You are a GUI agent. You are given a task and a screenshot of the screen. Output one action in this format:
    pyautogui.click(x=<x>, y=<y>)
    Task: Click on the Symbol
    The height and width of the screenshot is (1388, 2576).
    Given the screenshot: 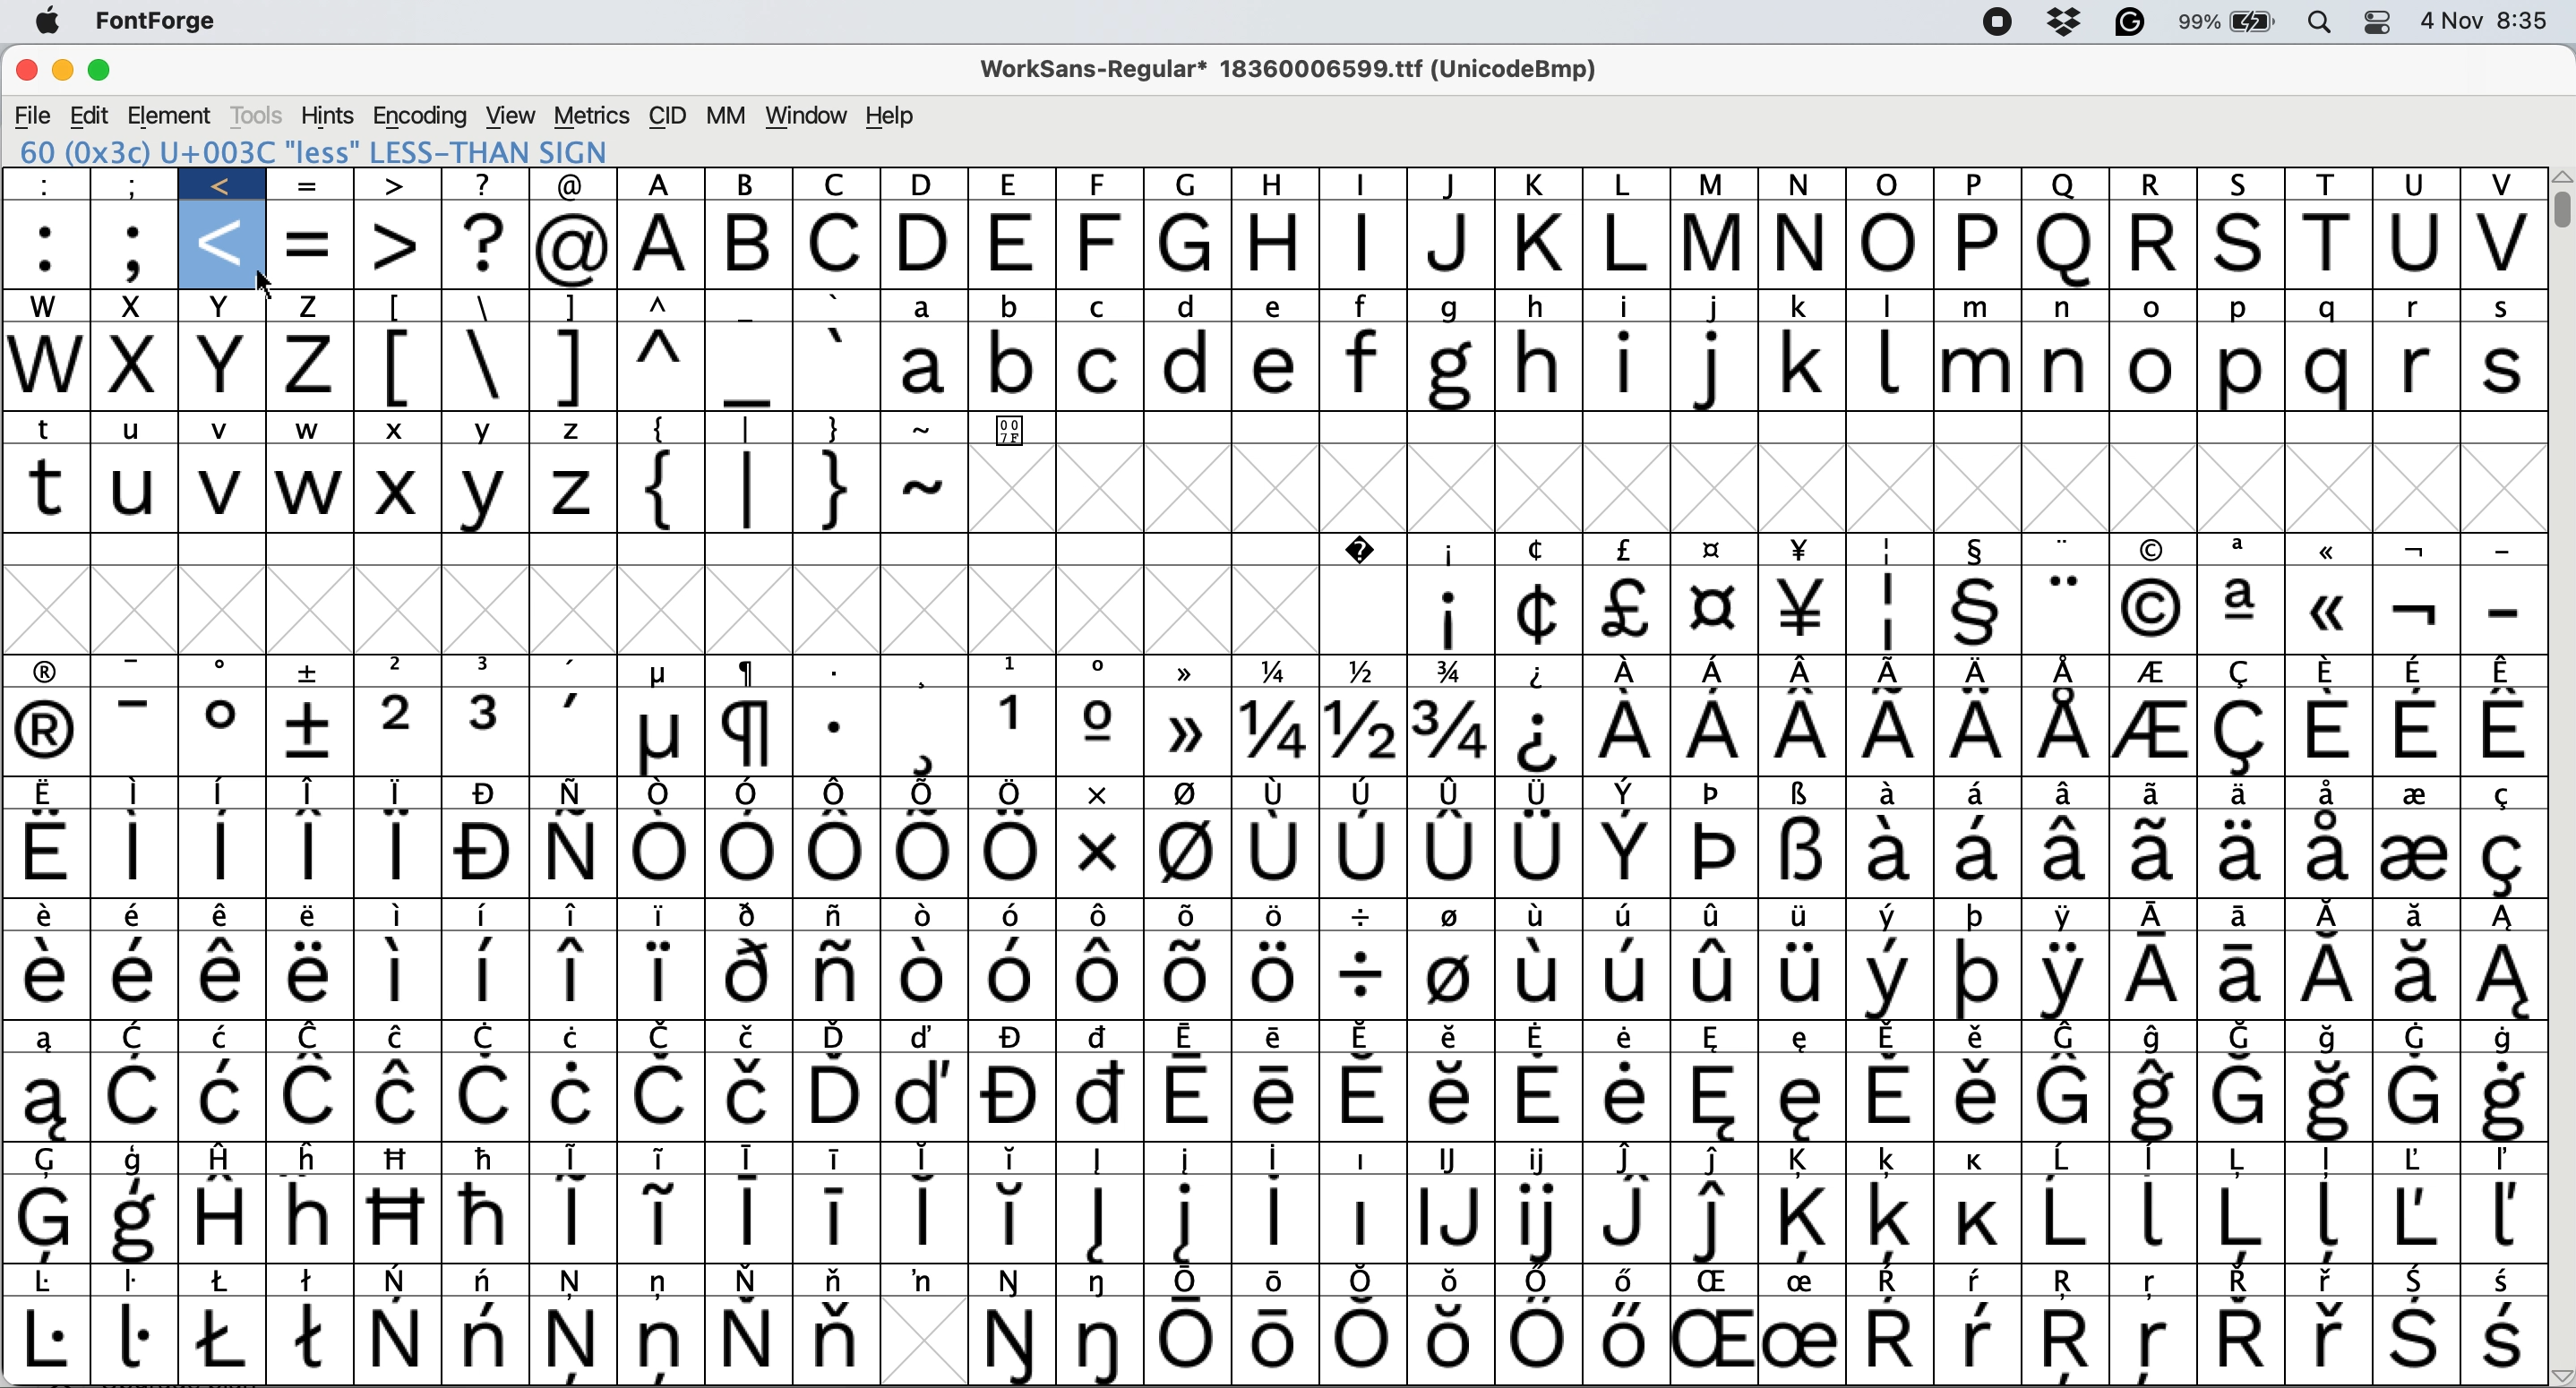 What is the action you would take?
    pyautogui.click(x=579, y=668)
    